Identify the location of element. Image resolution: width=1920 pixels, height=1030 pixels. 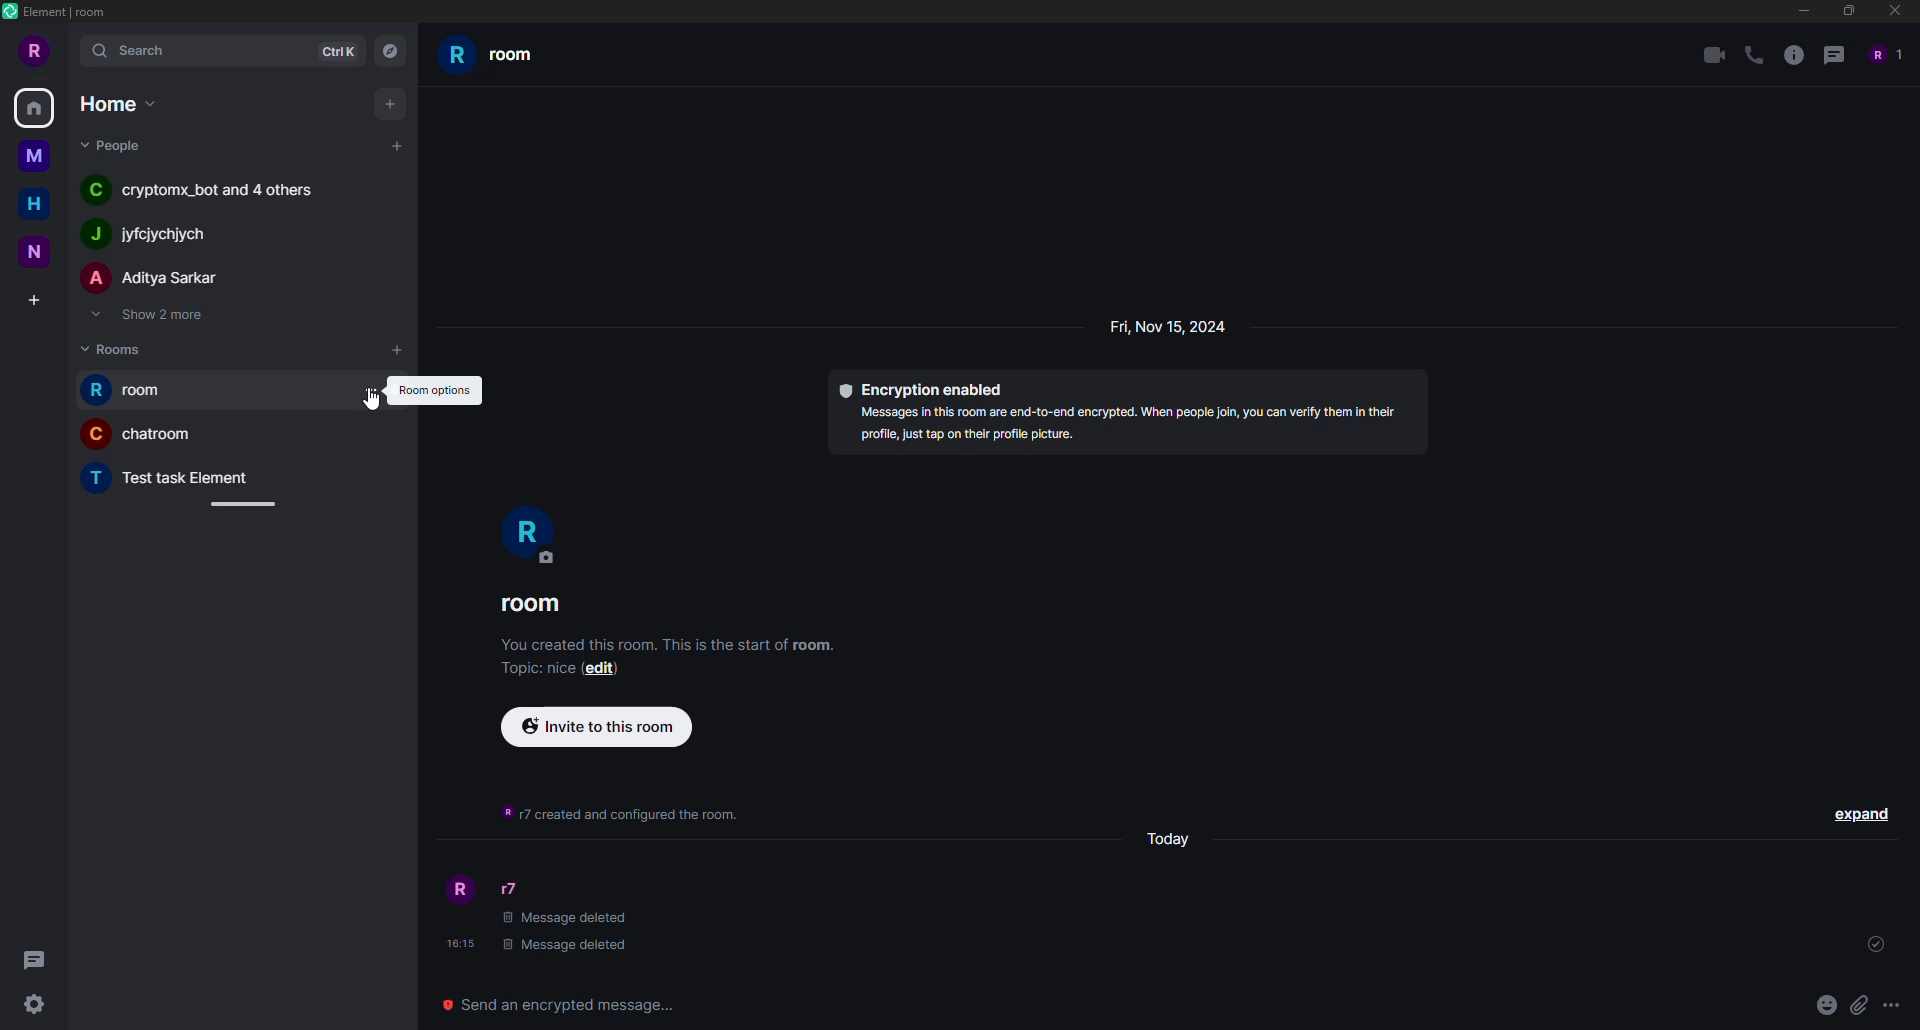
(60, 11).